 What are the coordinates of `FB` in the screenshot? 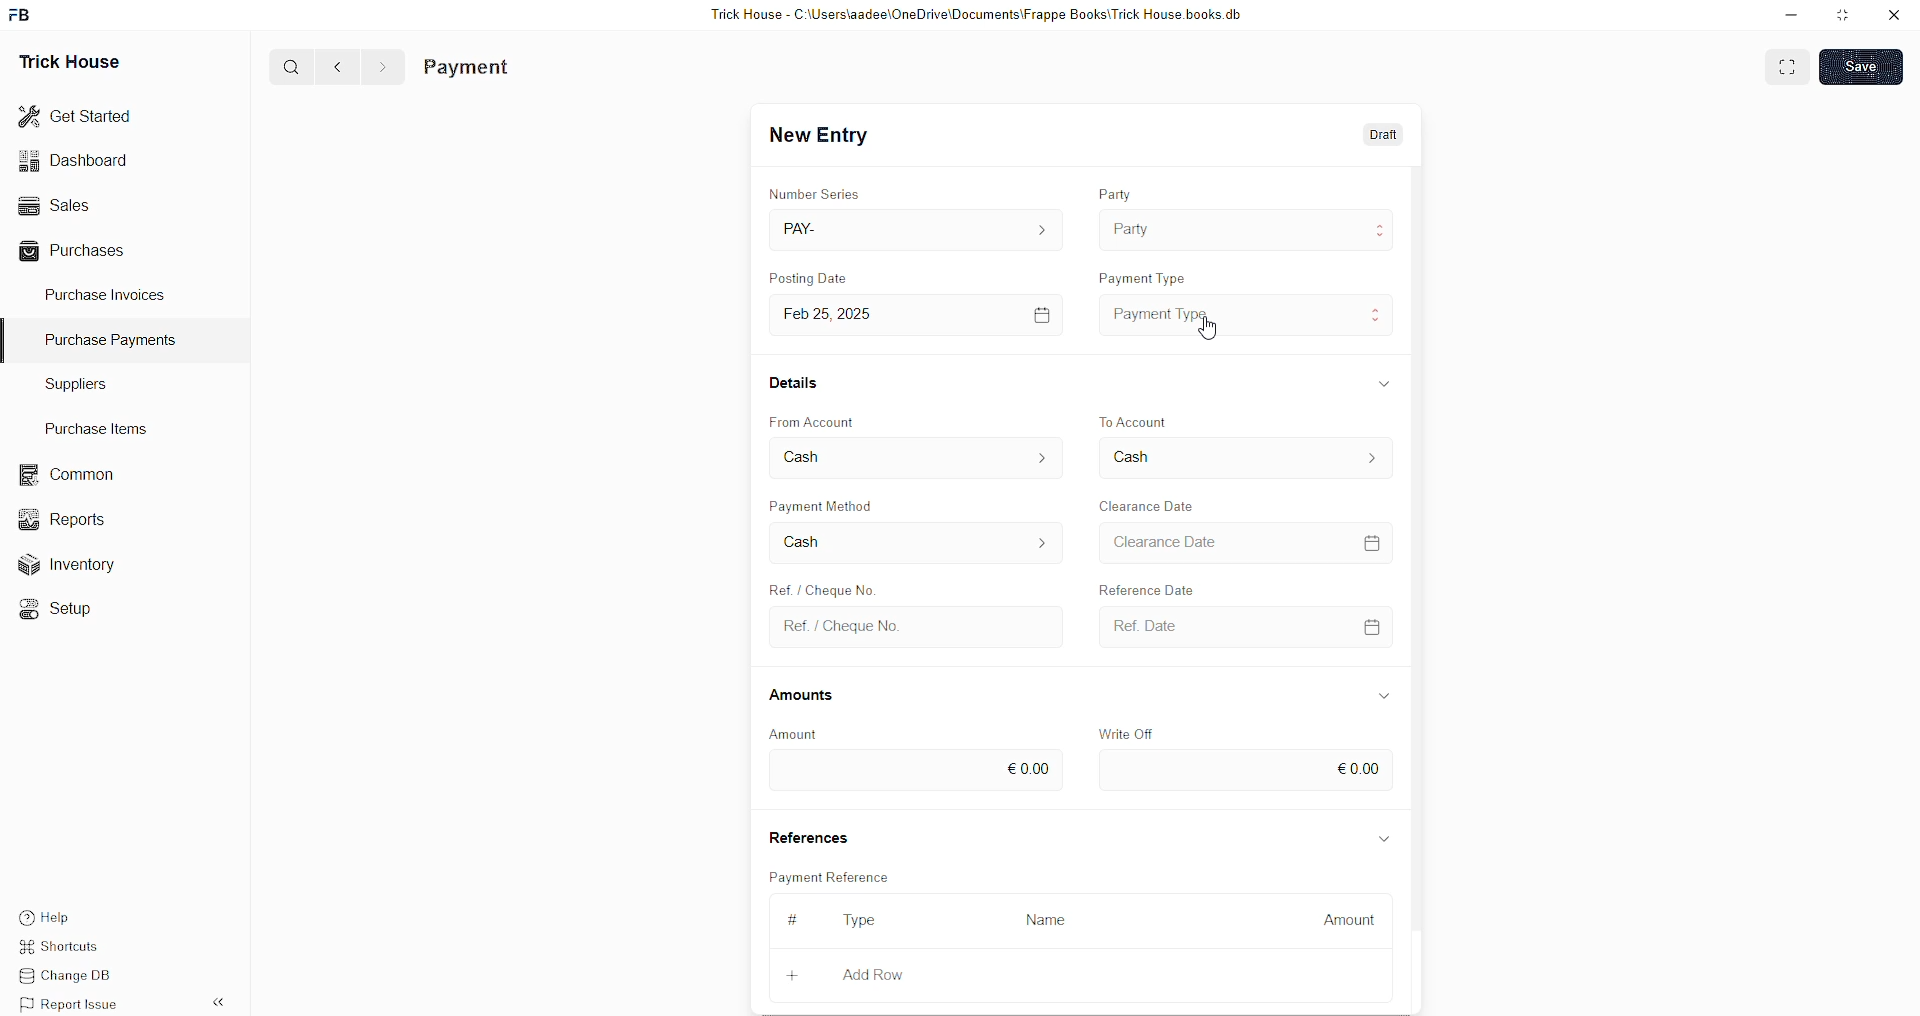 It's located at (23, 13).